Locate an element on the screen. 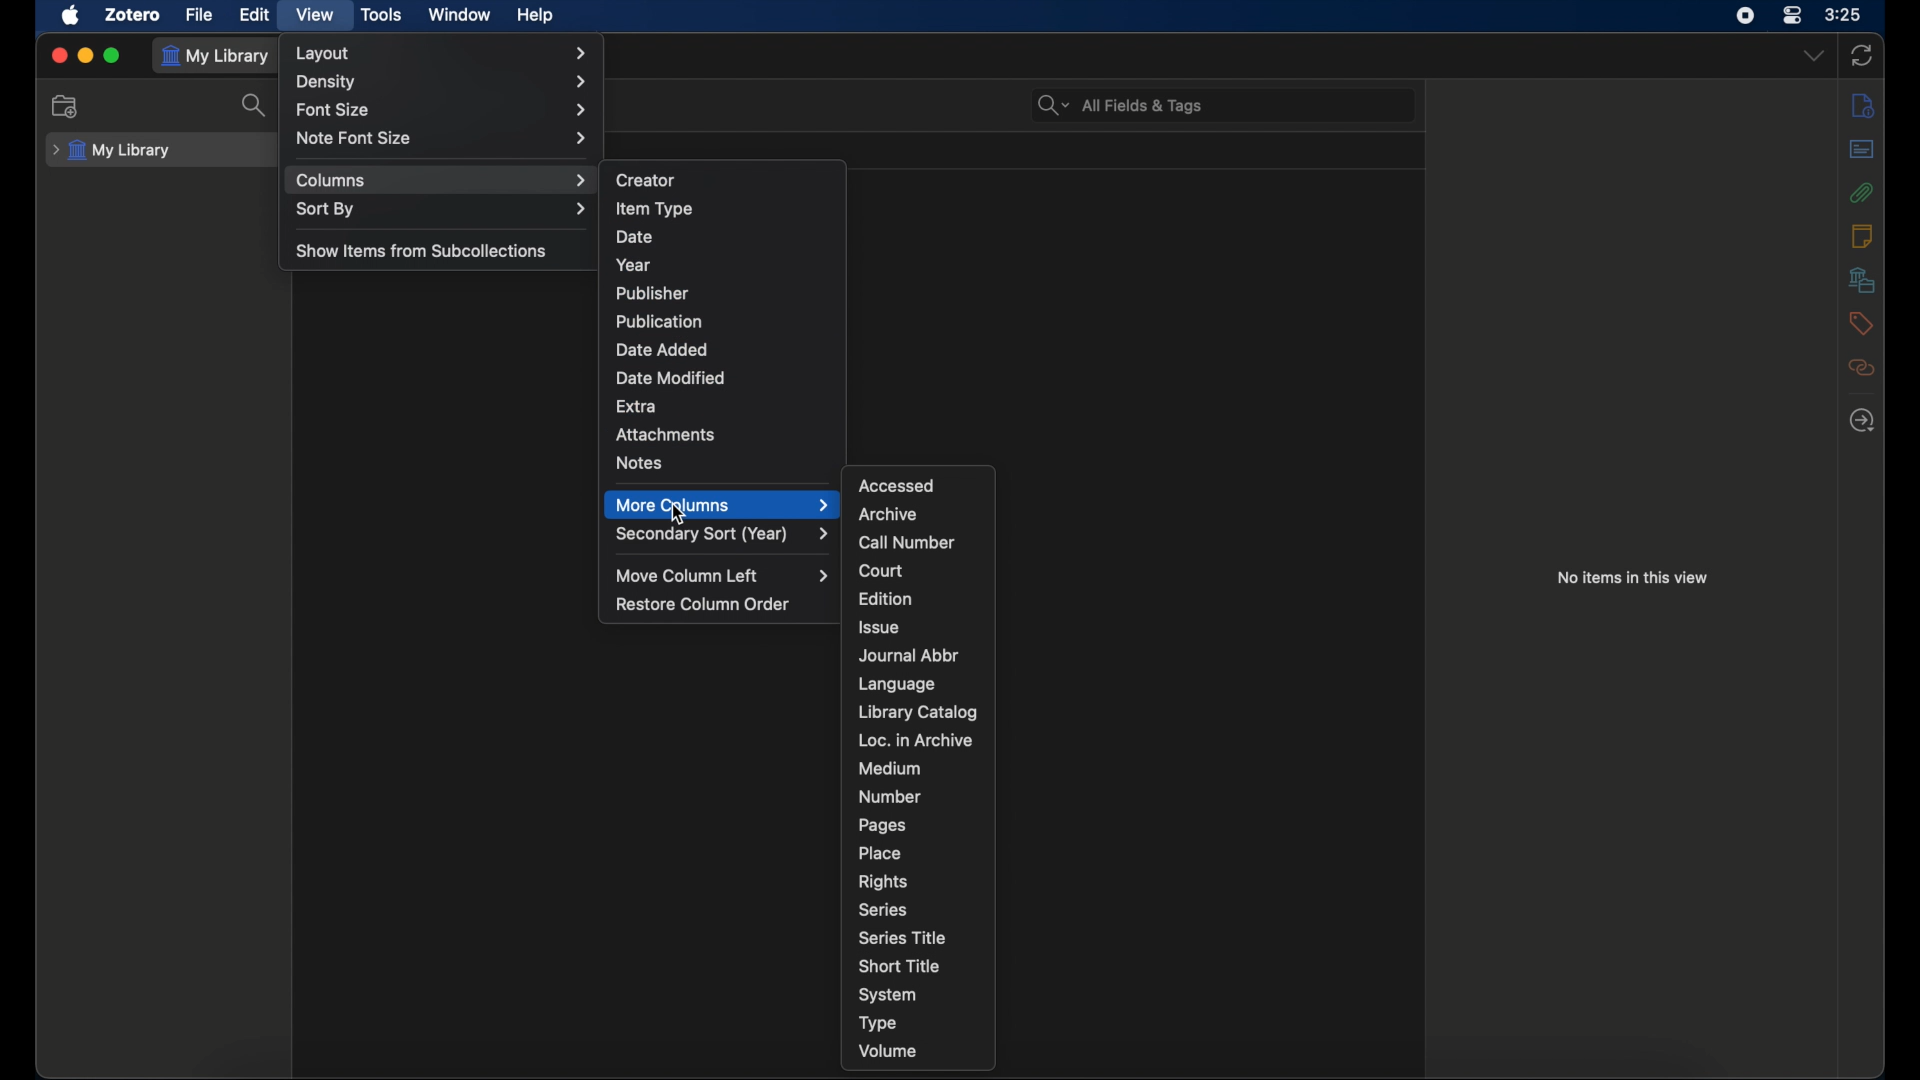 The image size is (1920, 1080). font size is located at coordinates (442, 111).